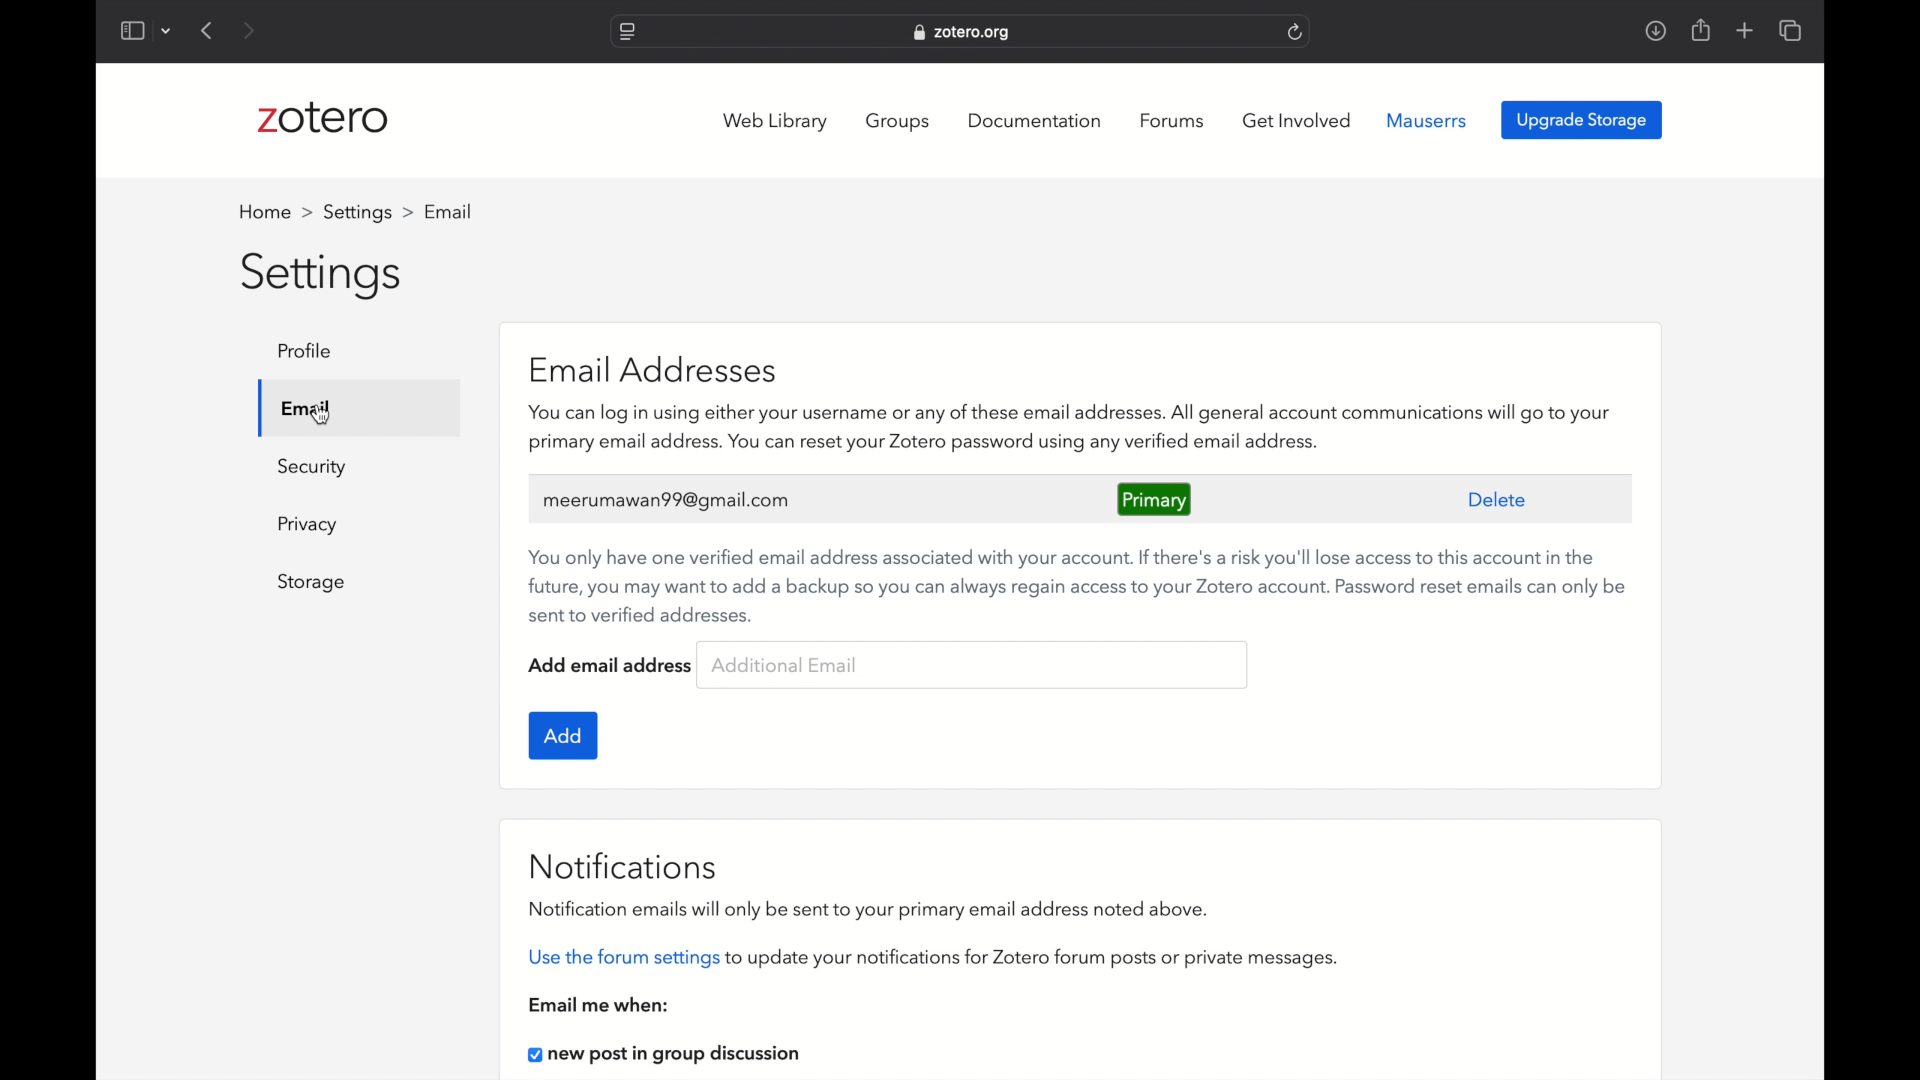  Describe the element at coordinates (276, 212) in the screenshot. I see `home` at that location.